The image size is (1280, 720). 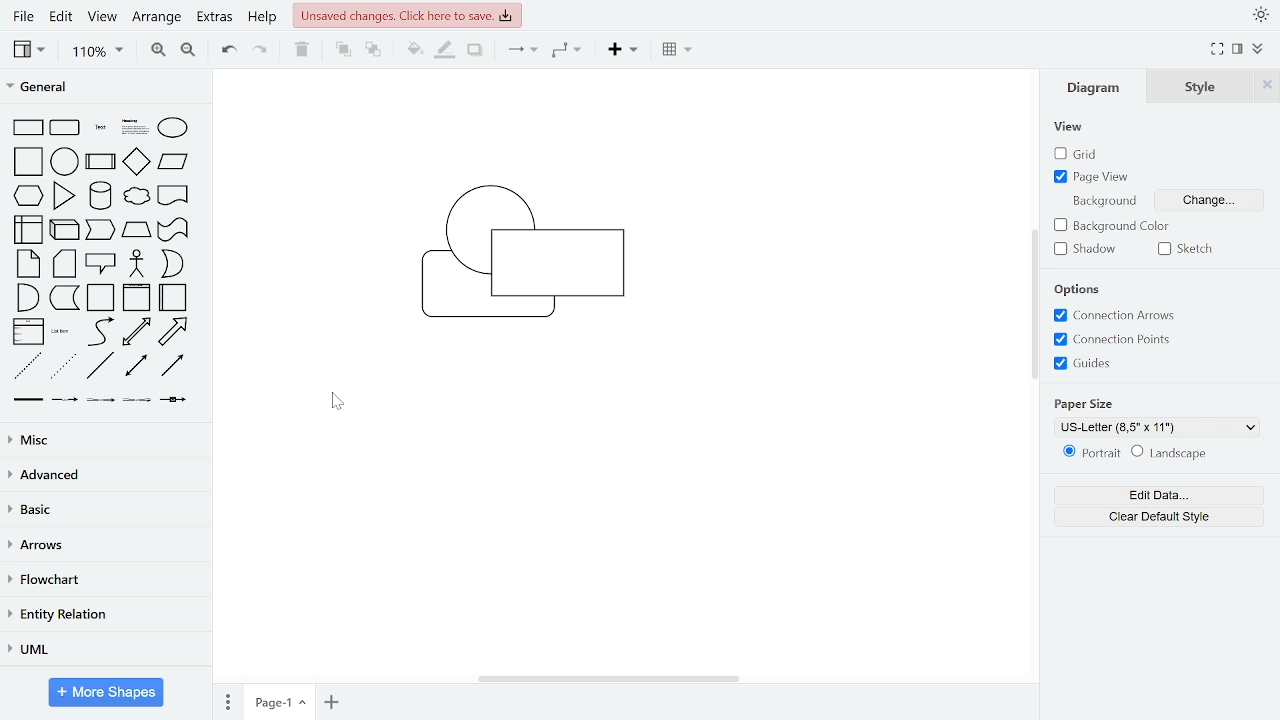 I want to click on connector, so click(x=521, y=55).